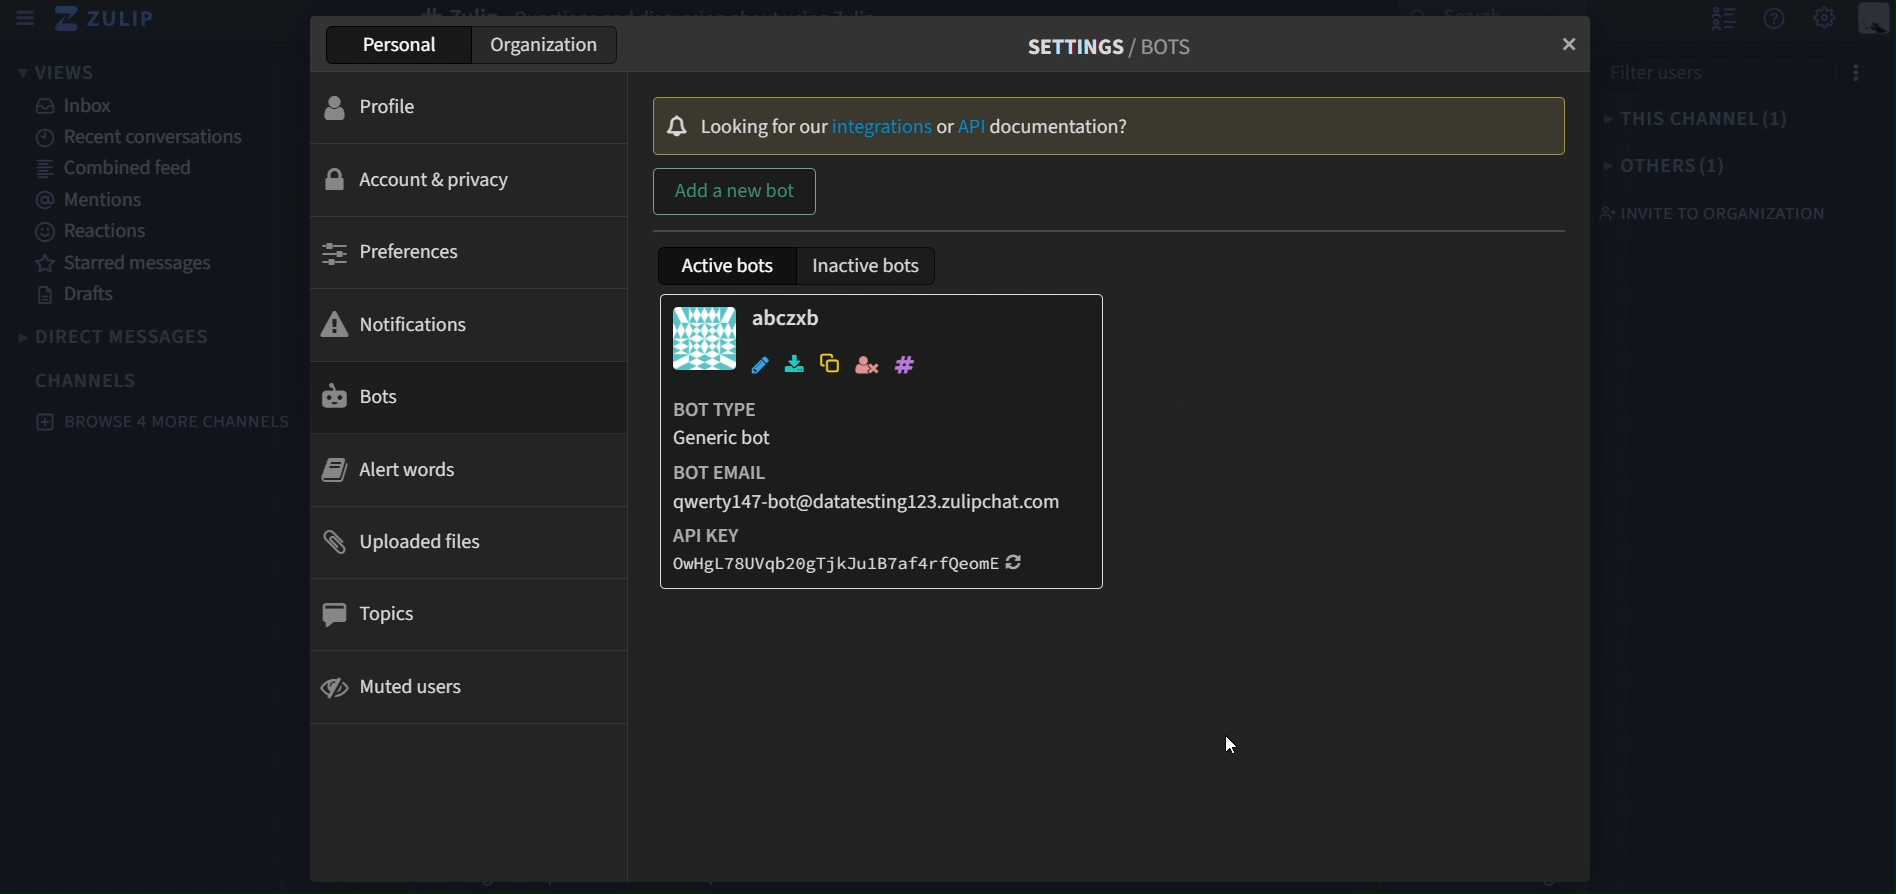 Image resolution: width=1896 pixels, height=894 pixels. What do you see at coordinates (730, 264) in the screenshot?
I see `active bots` at bounding box center [730, 264].